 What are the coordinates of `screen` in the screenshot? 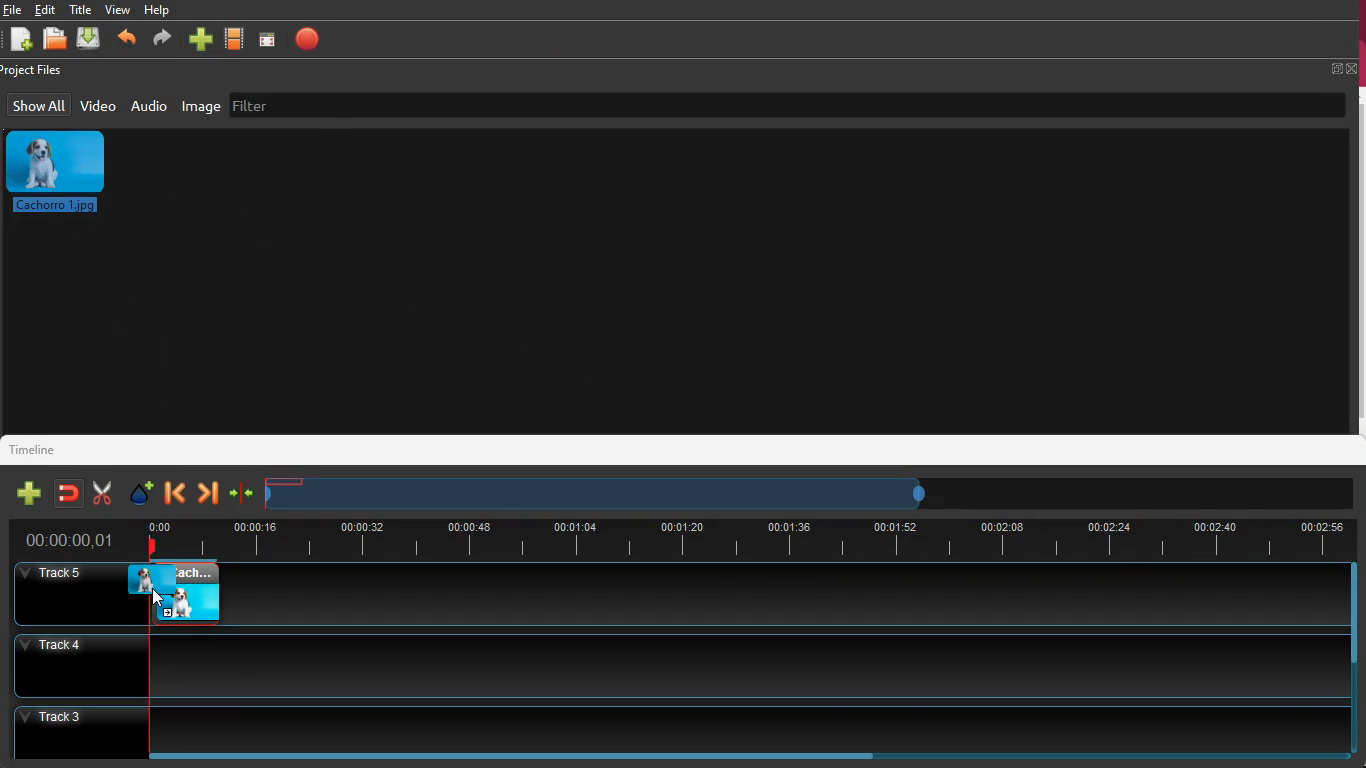 It's located at (271, 39).